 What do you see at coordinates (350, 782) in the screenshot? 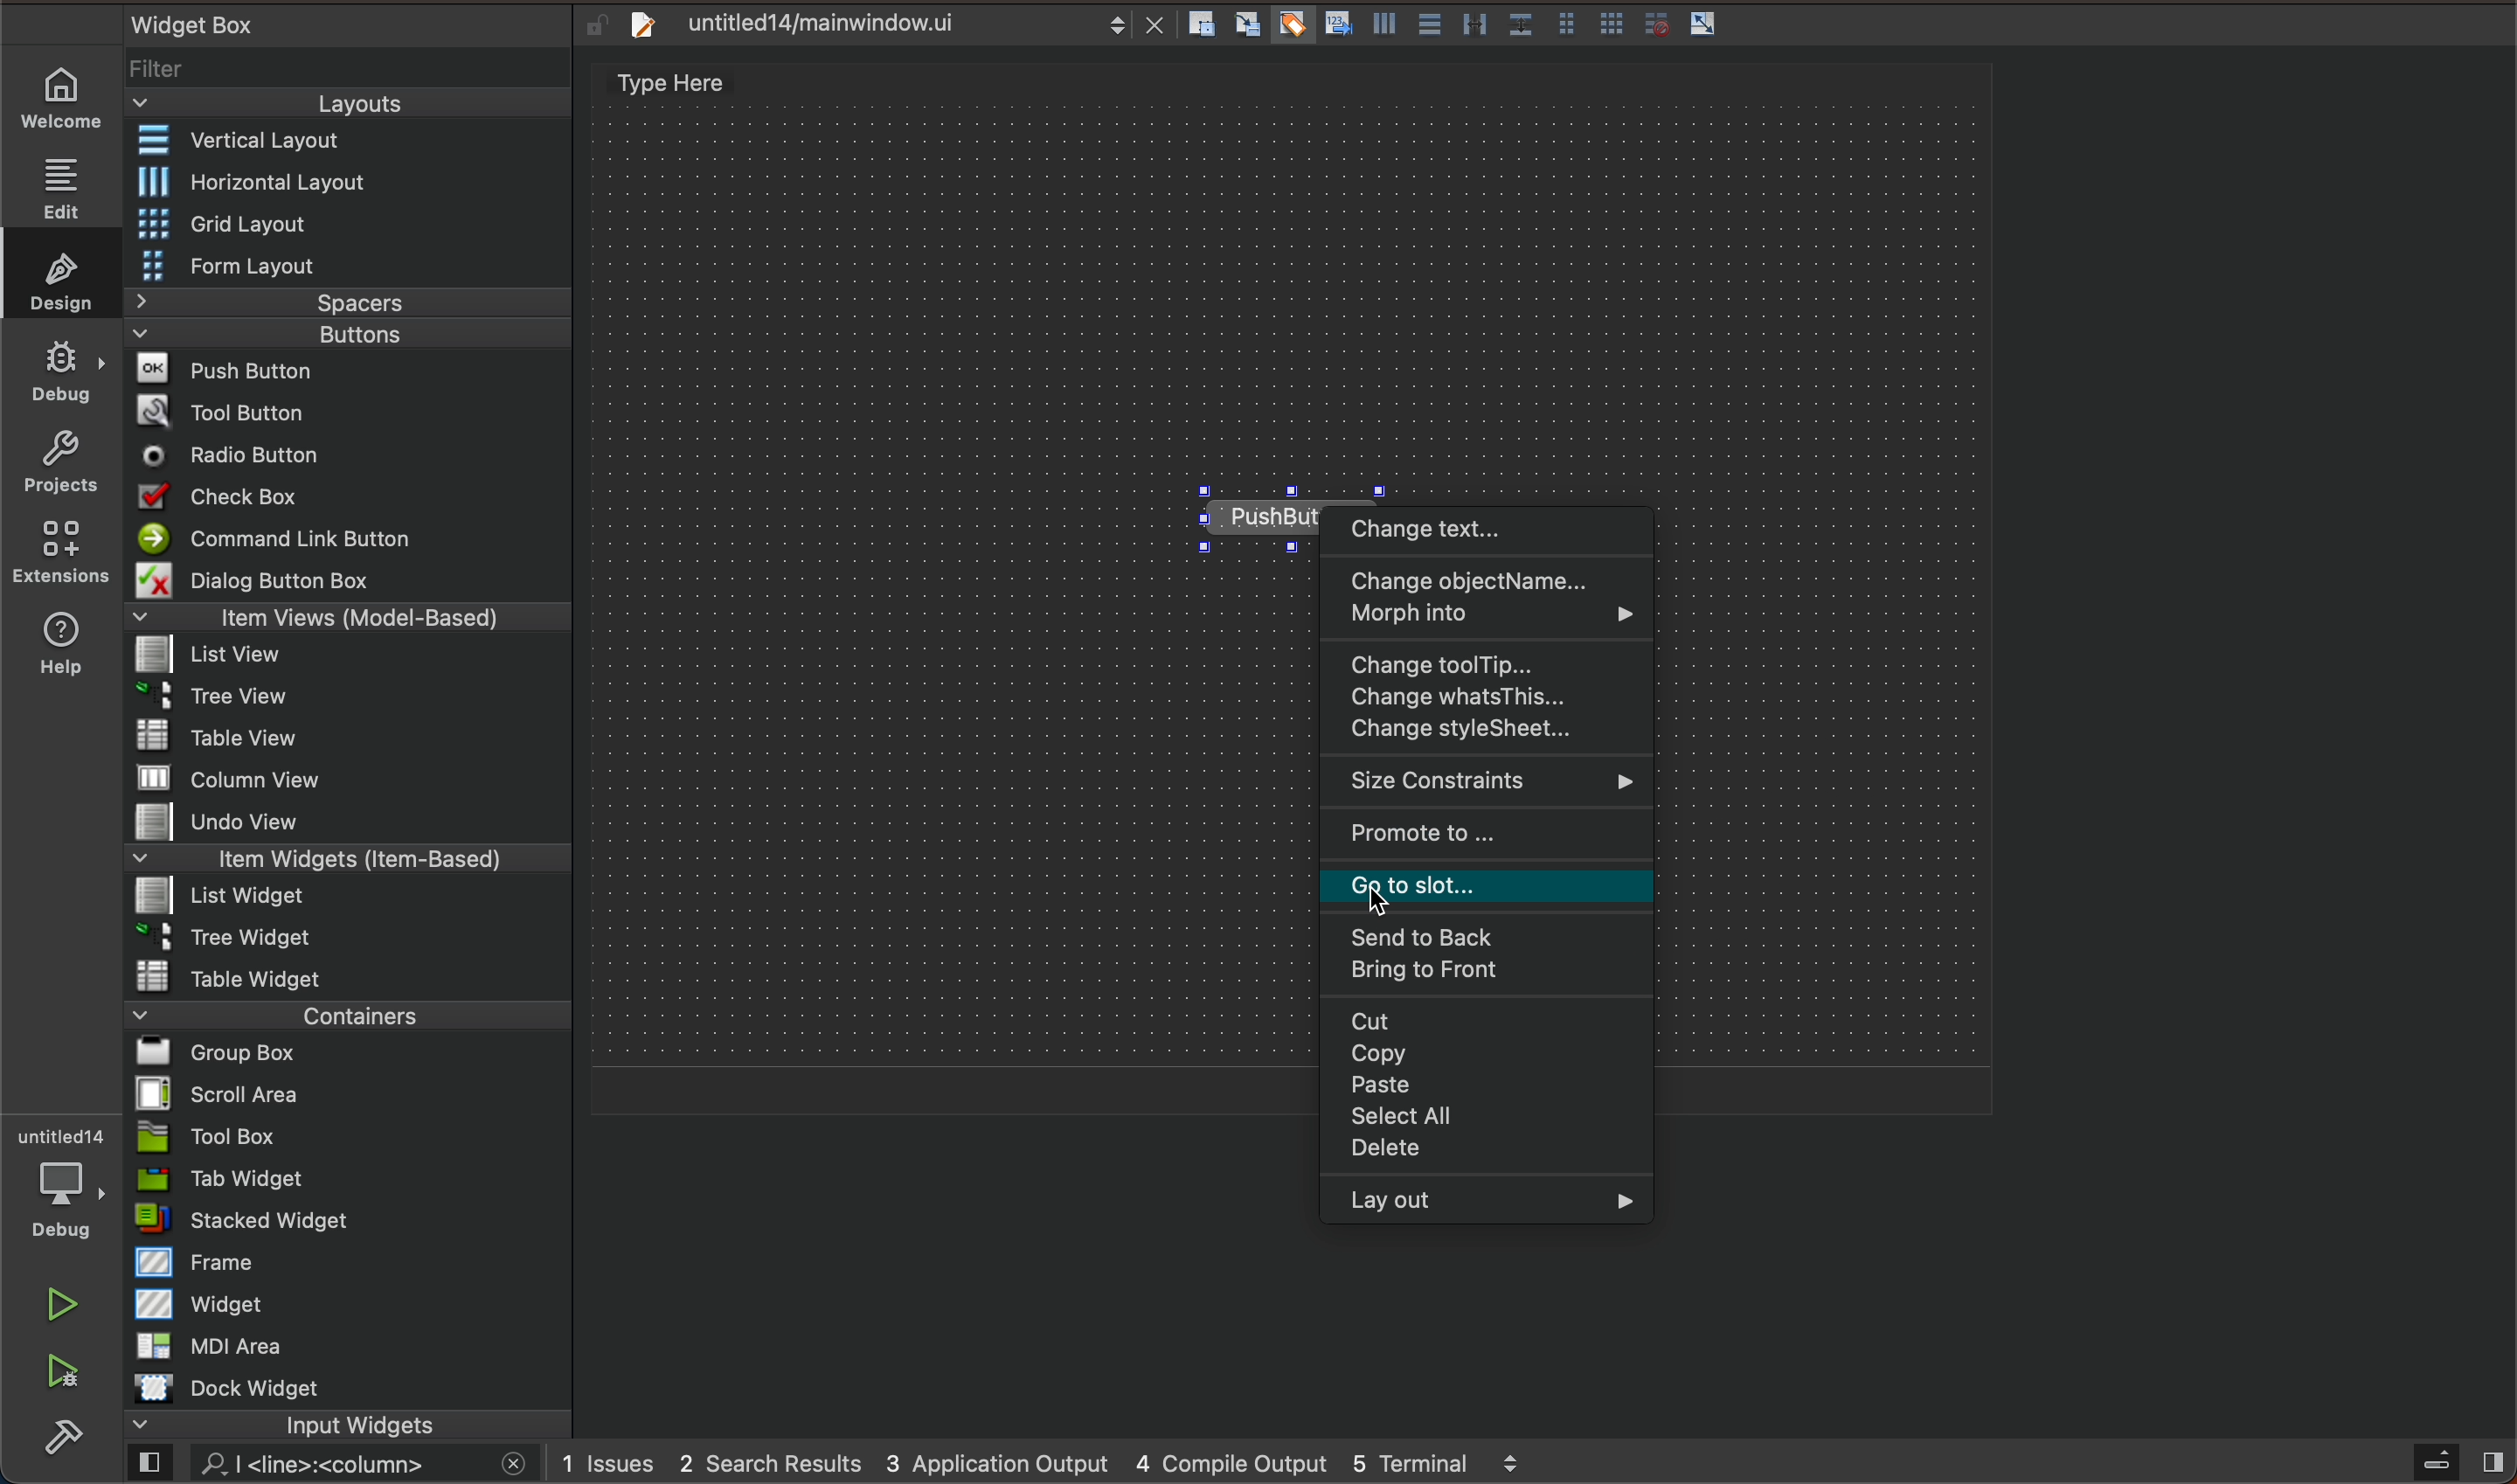
I see `column view` at bounding box center [350, 782].